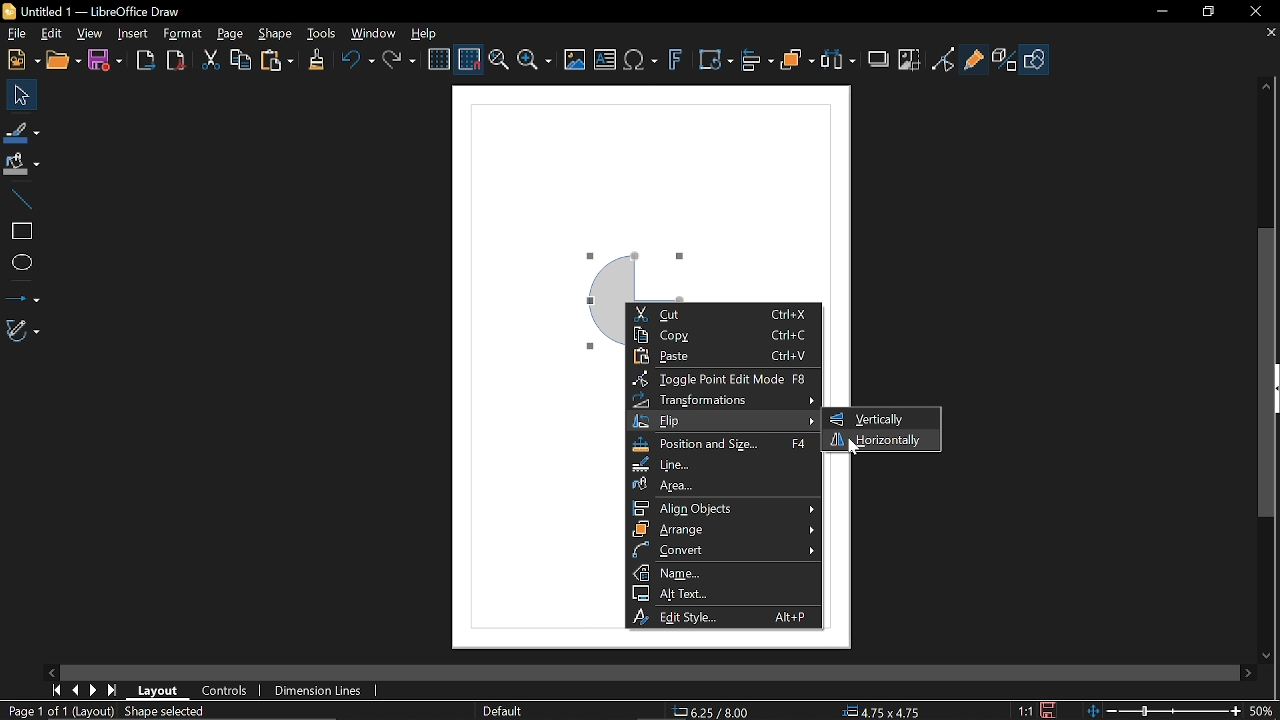 This screenshot has height=720, width=1280. I want to click on Paste    Ctrl+V, so click(723, 357).